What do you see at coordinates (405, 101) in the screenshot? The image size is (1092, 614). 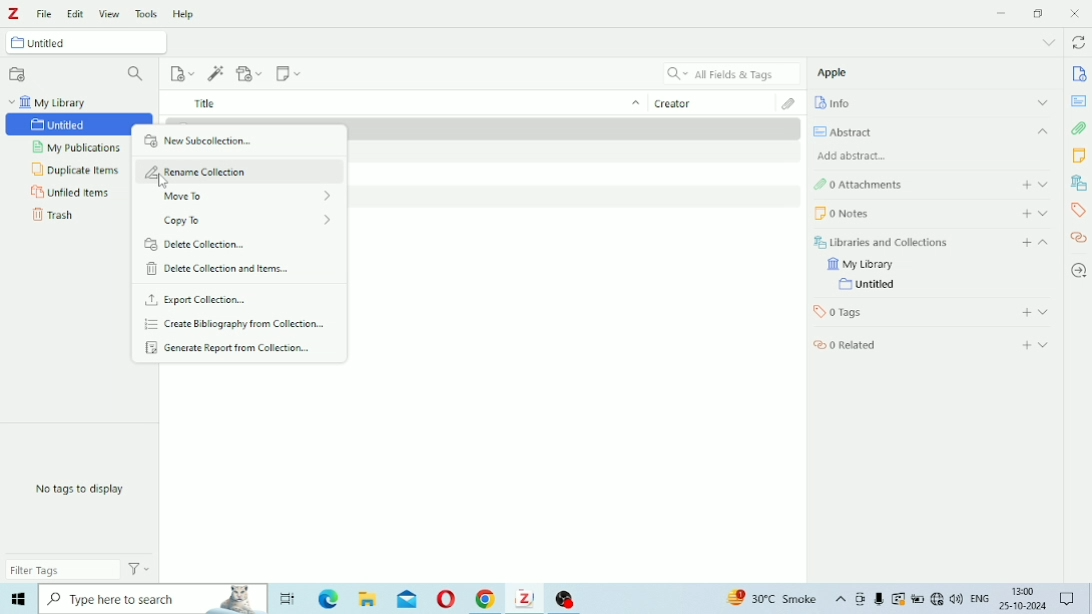 I see `Title` at bounding box center [405, 101].